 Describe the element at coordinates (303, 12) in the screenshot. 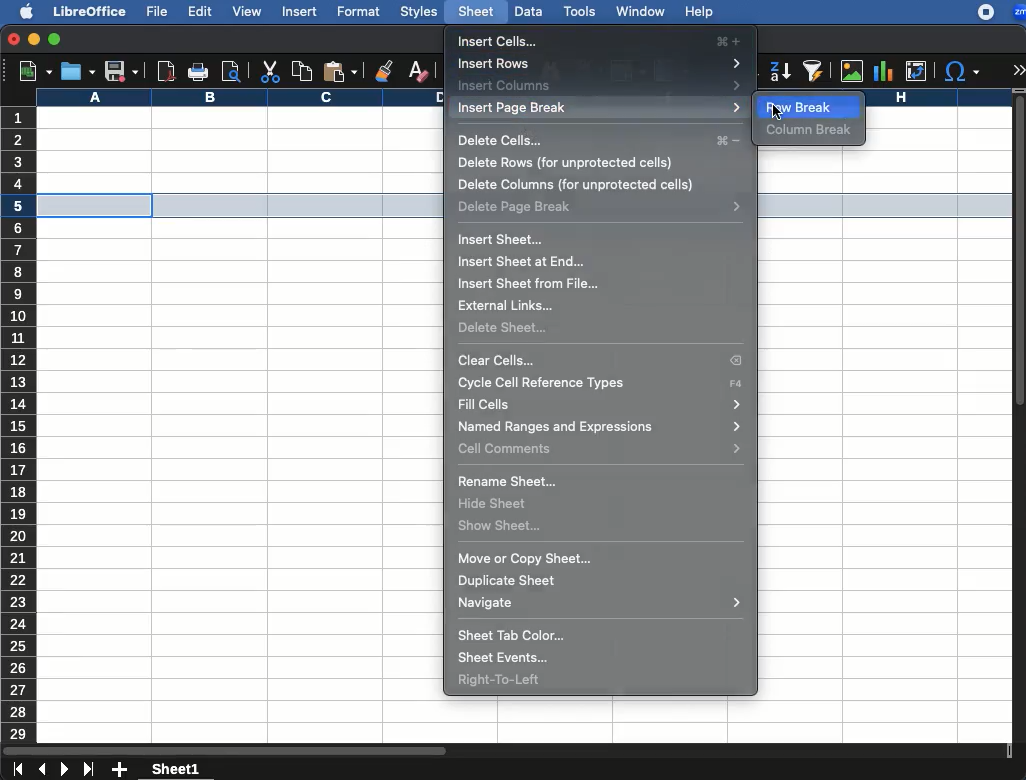

I see `insert` at that location.